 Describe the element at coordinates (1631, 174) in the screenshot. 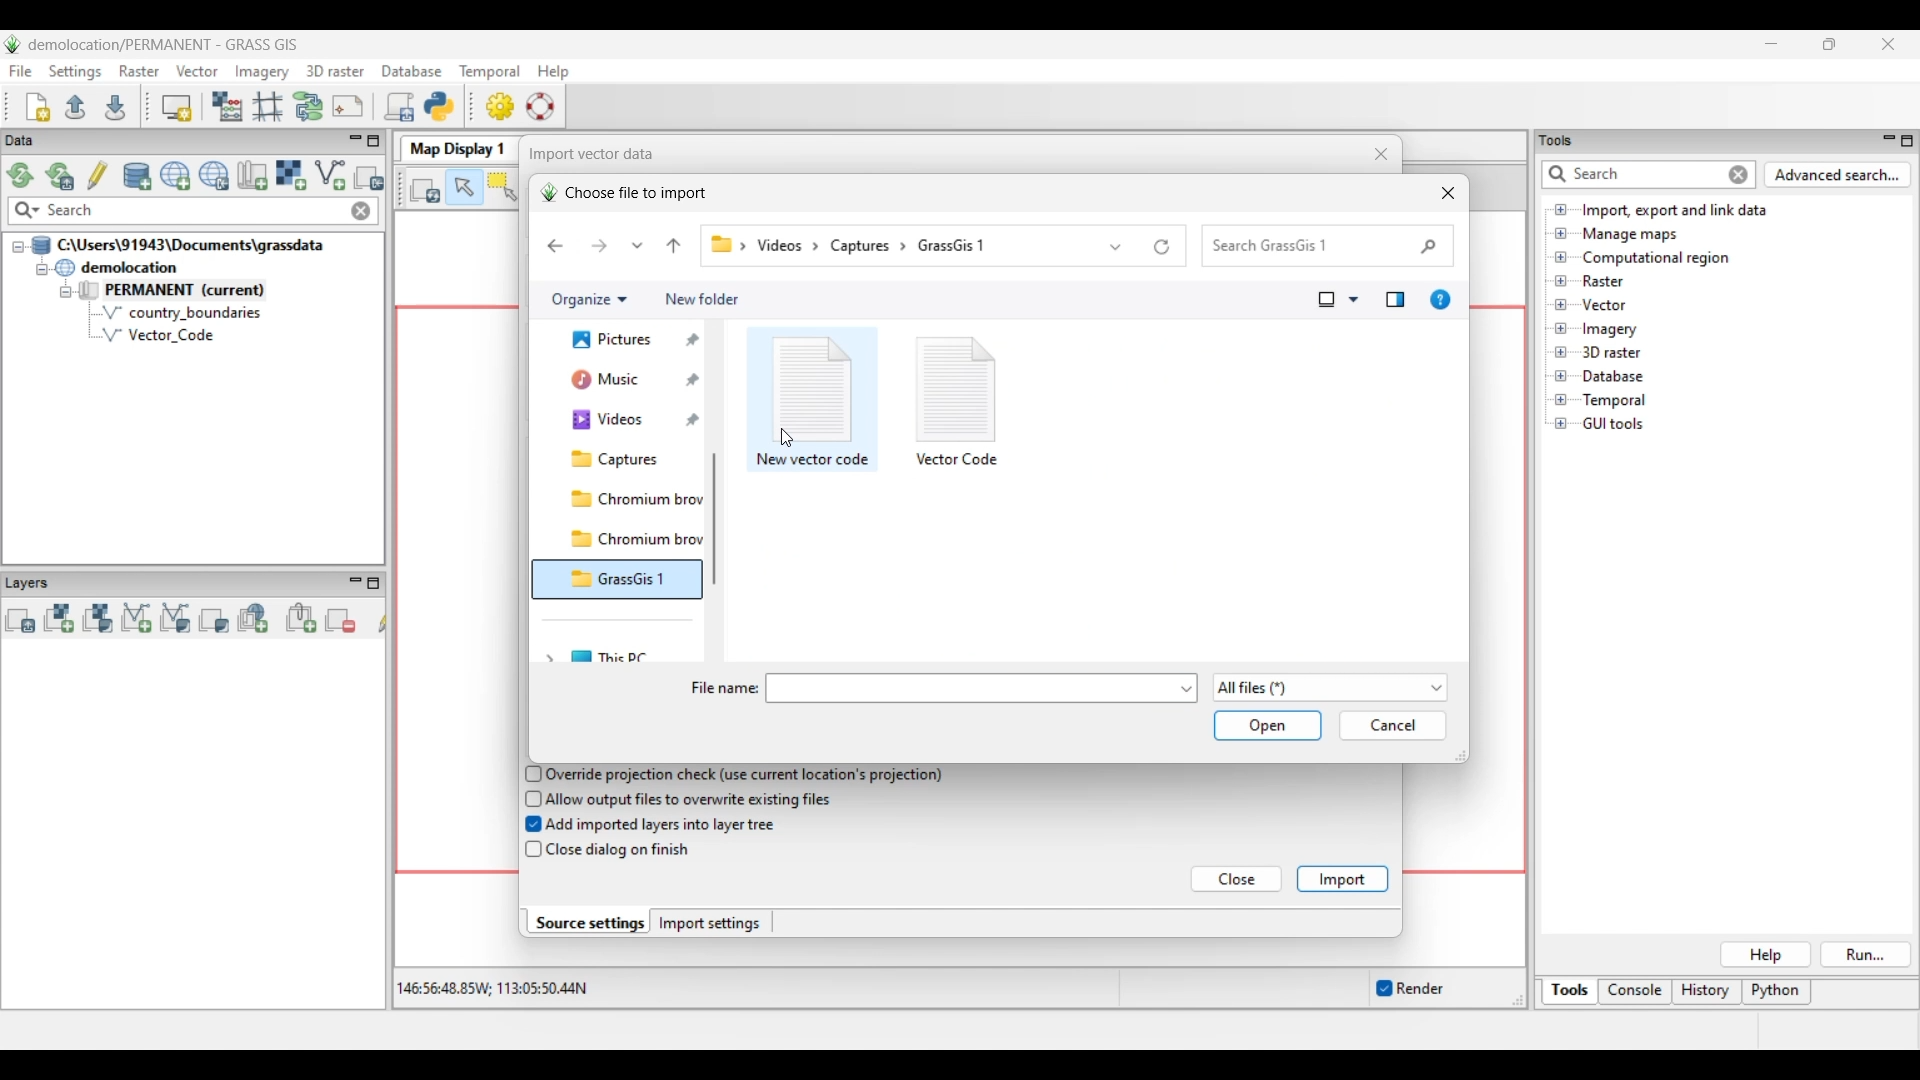

I see `Type in or enter details for quick search` at that location.